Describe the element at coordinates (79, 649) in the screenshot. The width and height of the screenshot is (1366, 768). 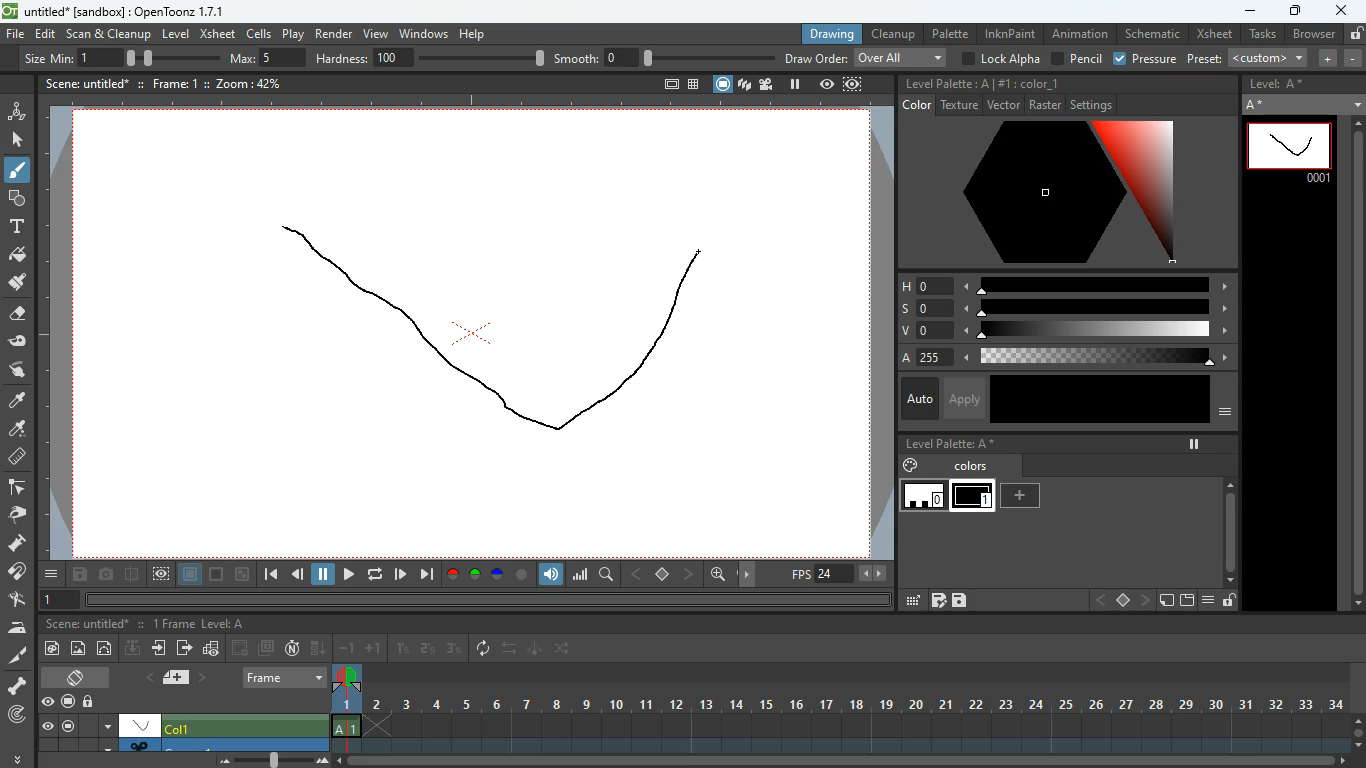
I see `image` at that location.